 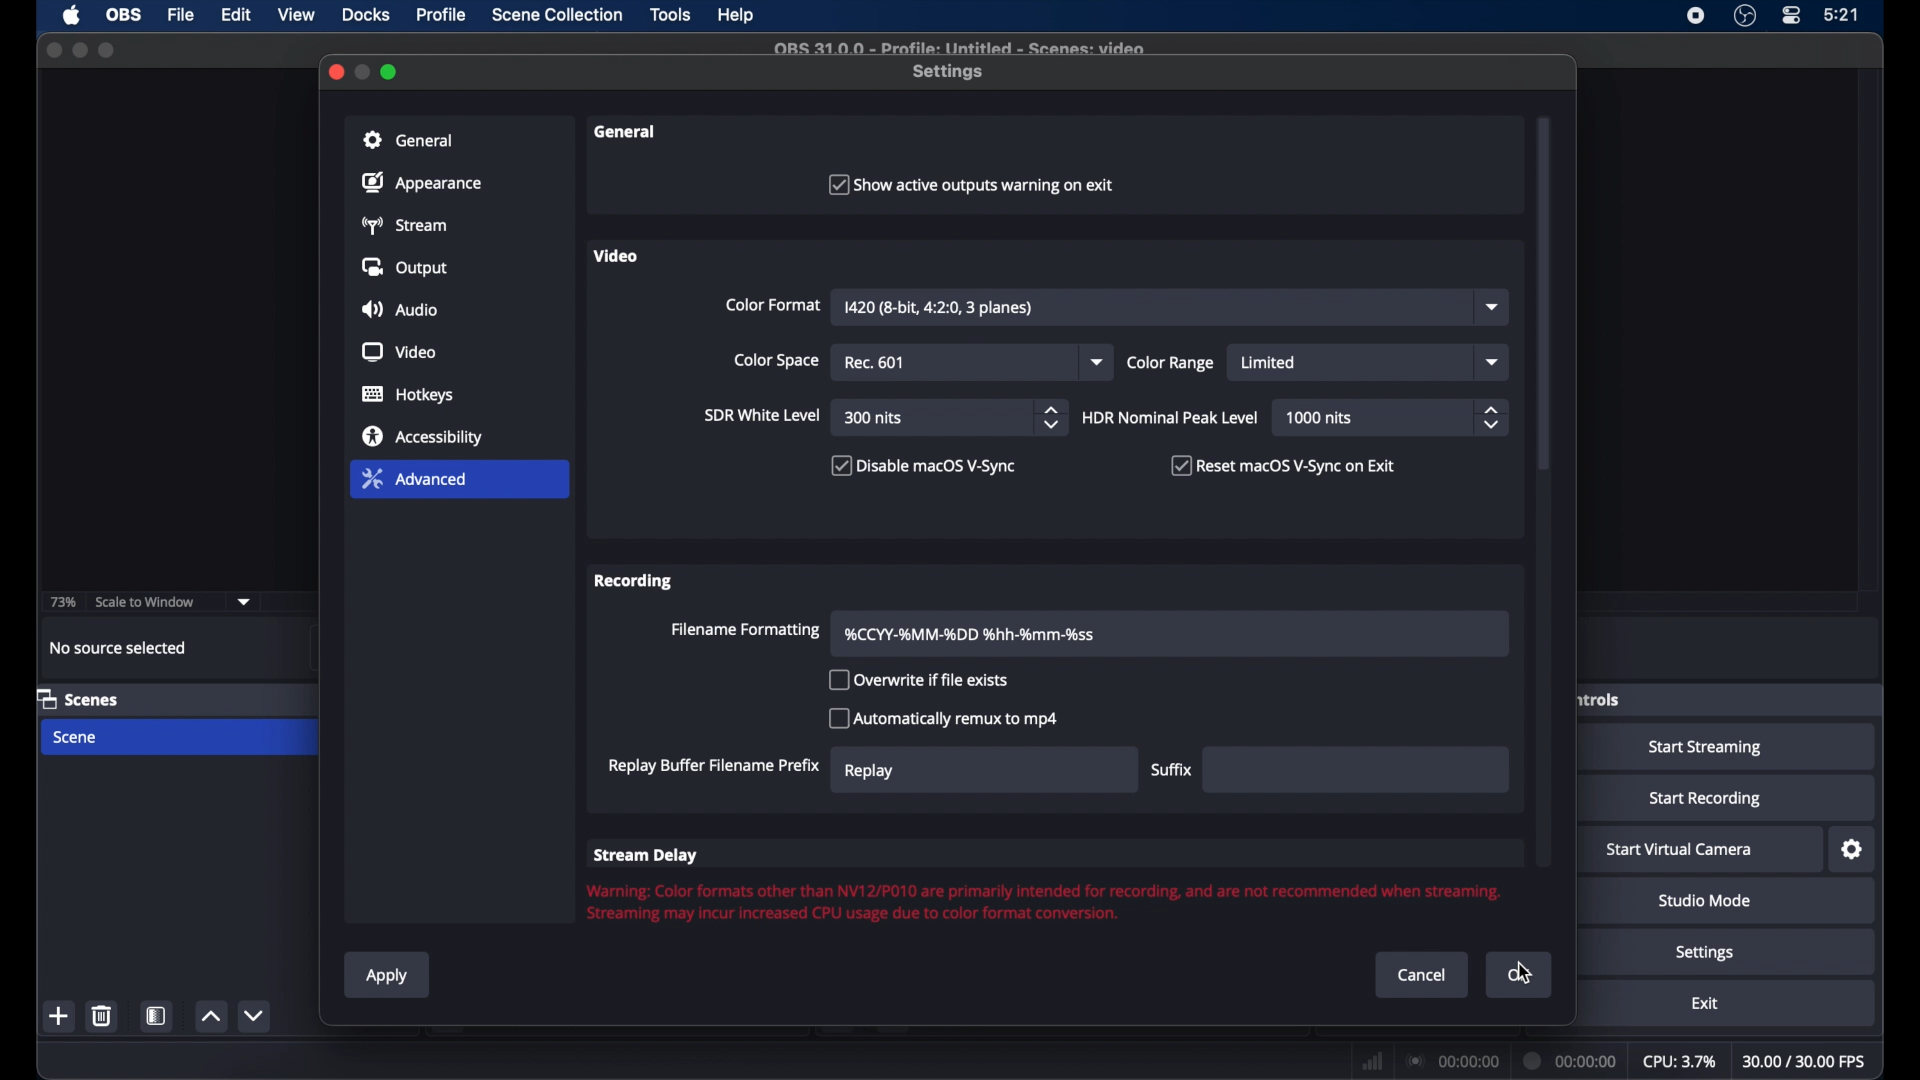 I want to click on add, so click(x=60, y=1015).